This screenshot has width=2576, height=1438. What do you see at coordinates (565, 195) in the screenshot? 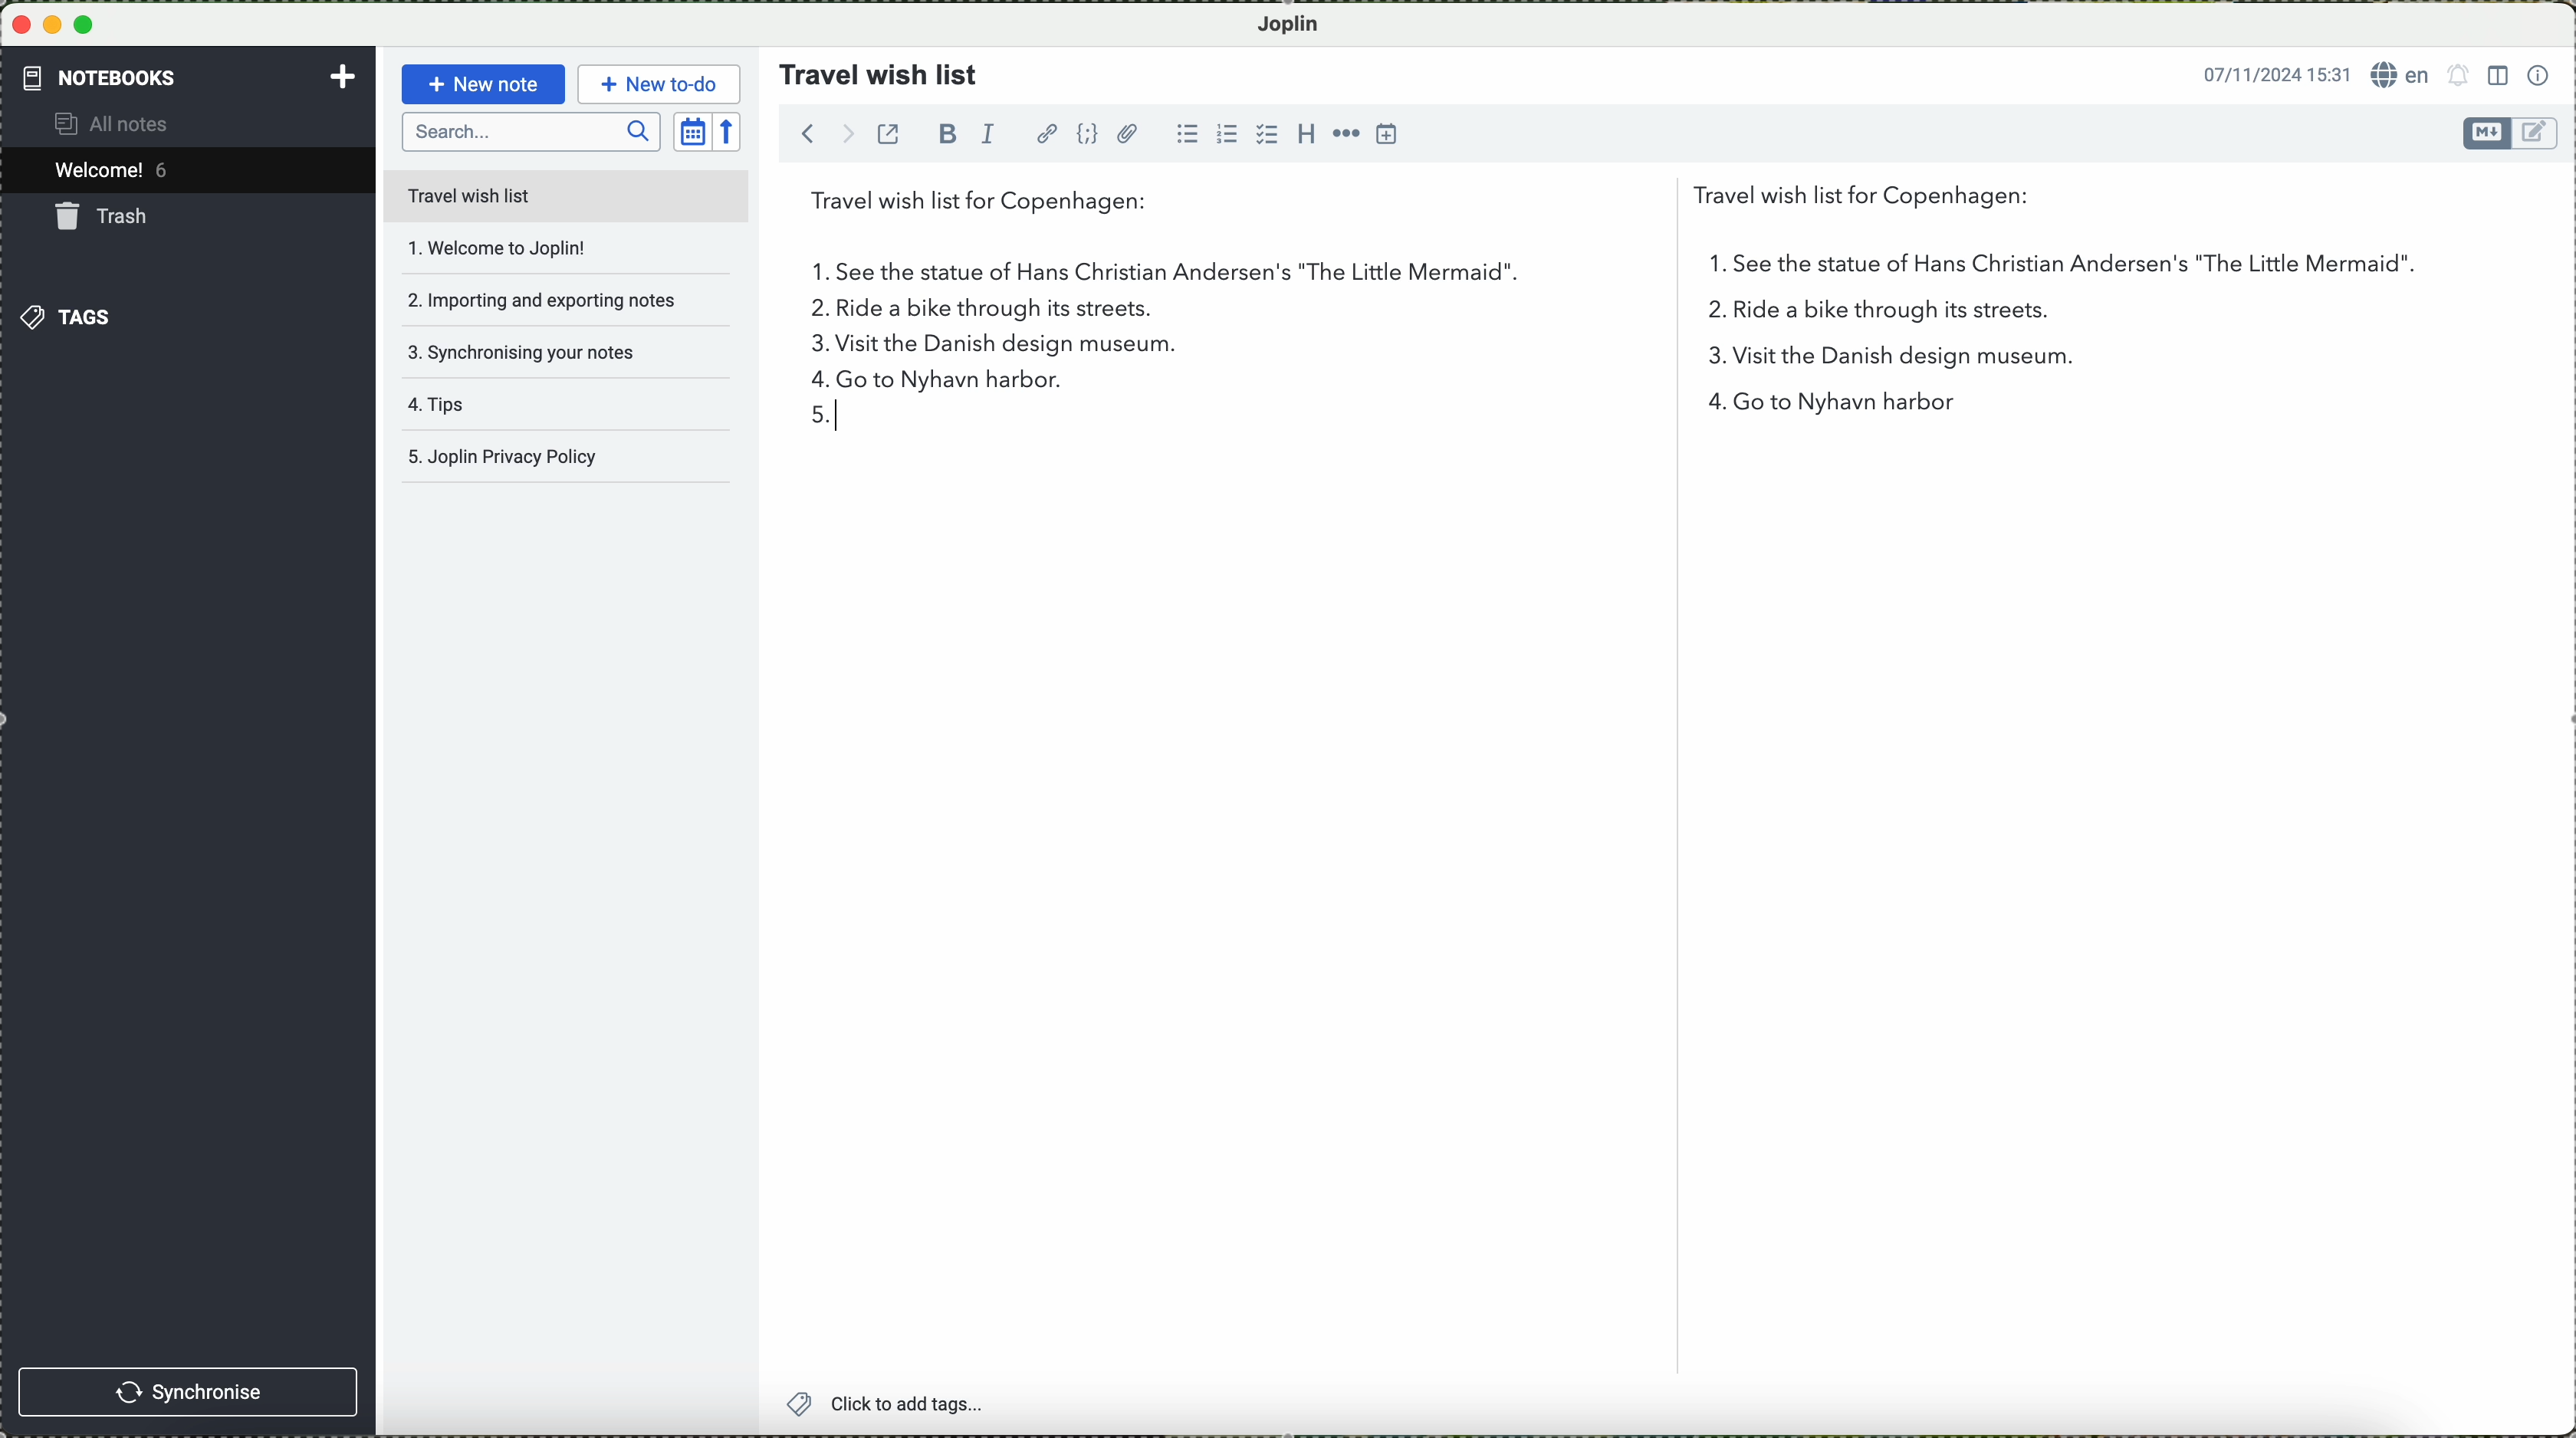
I see `travel wish list file` at bounding box center [565, 195].